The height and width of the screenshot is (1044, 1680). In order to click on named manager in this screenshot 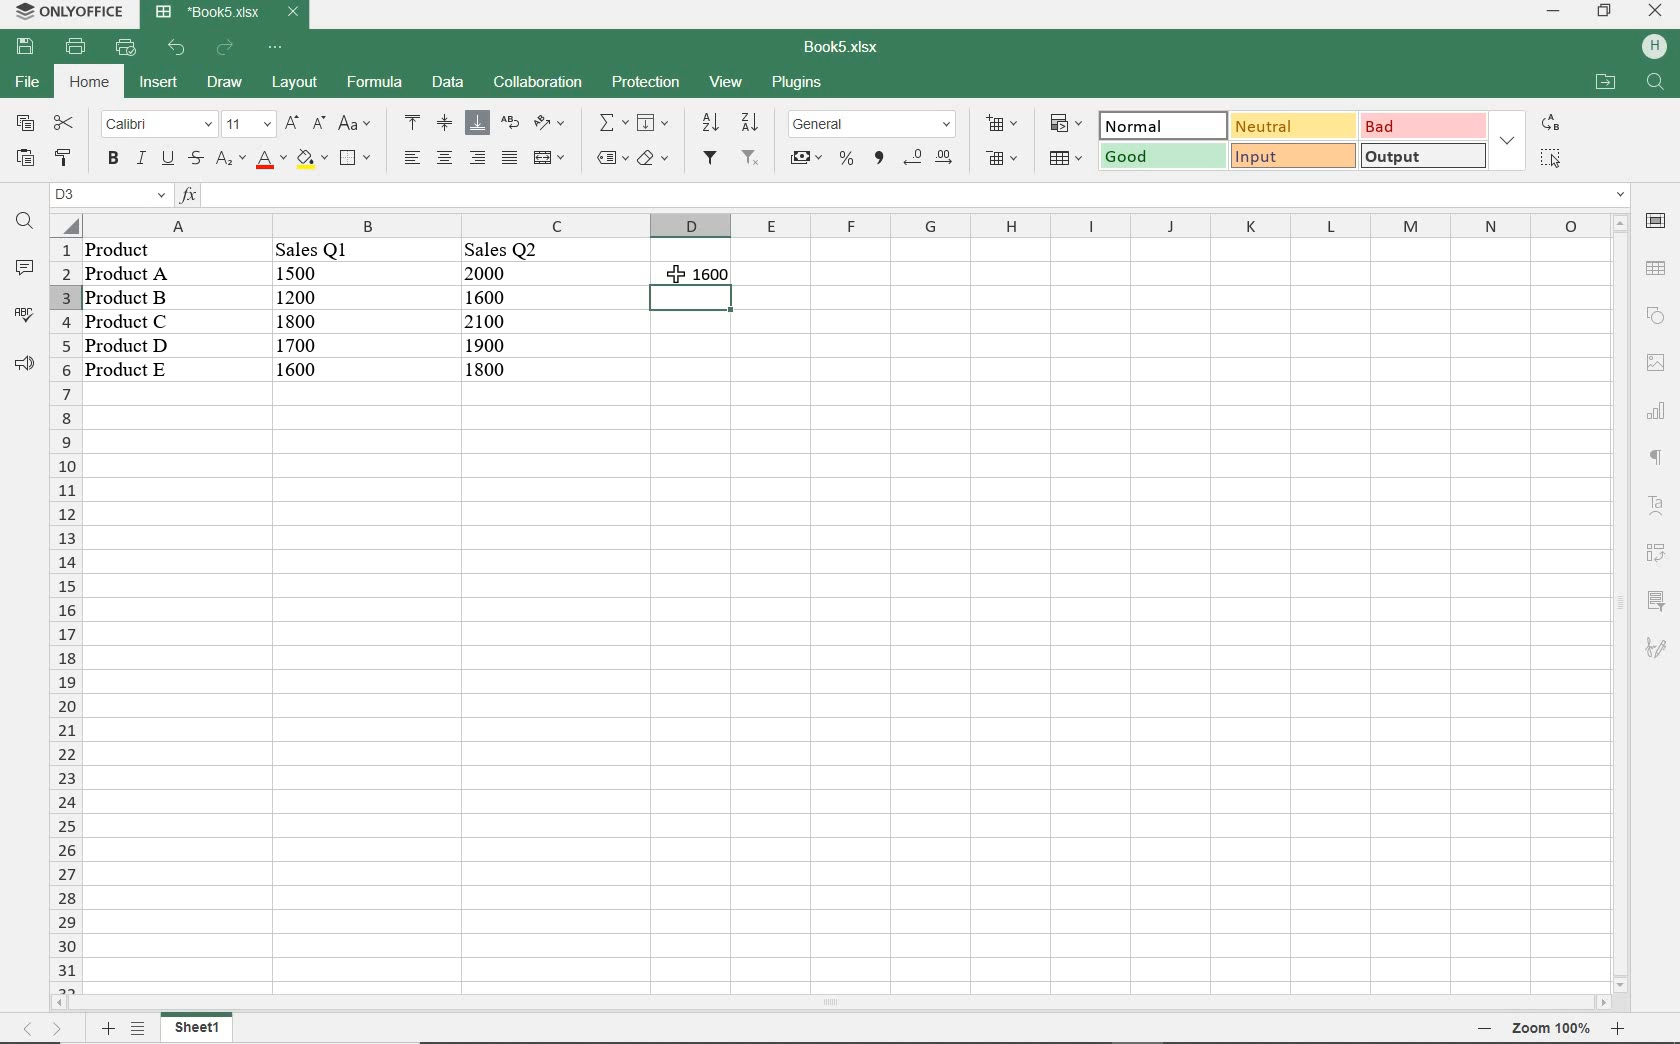, I will do `click(110, 195)`.